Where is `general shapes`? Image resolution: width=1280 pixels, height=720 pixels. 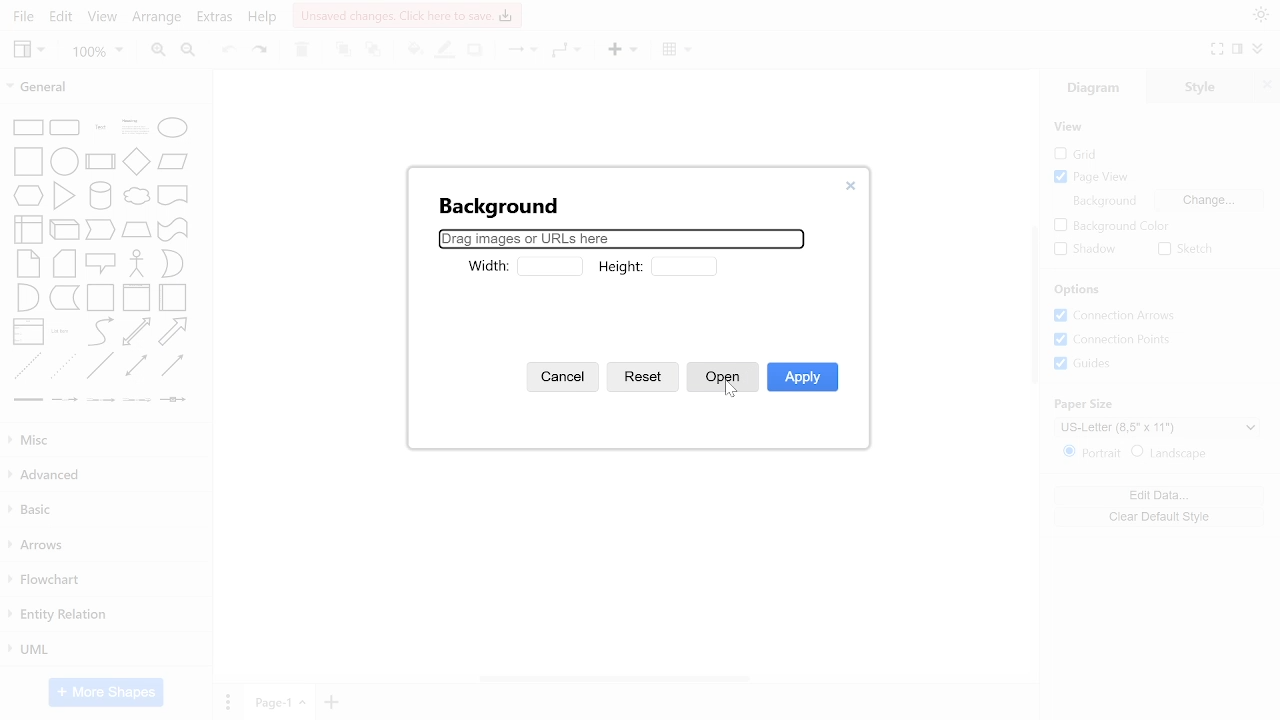
general shapes is located at coordinates (63, 296).